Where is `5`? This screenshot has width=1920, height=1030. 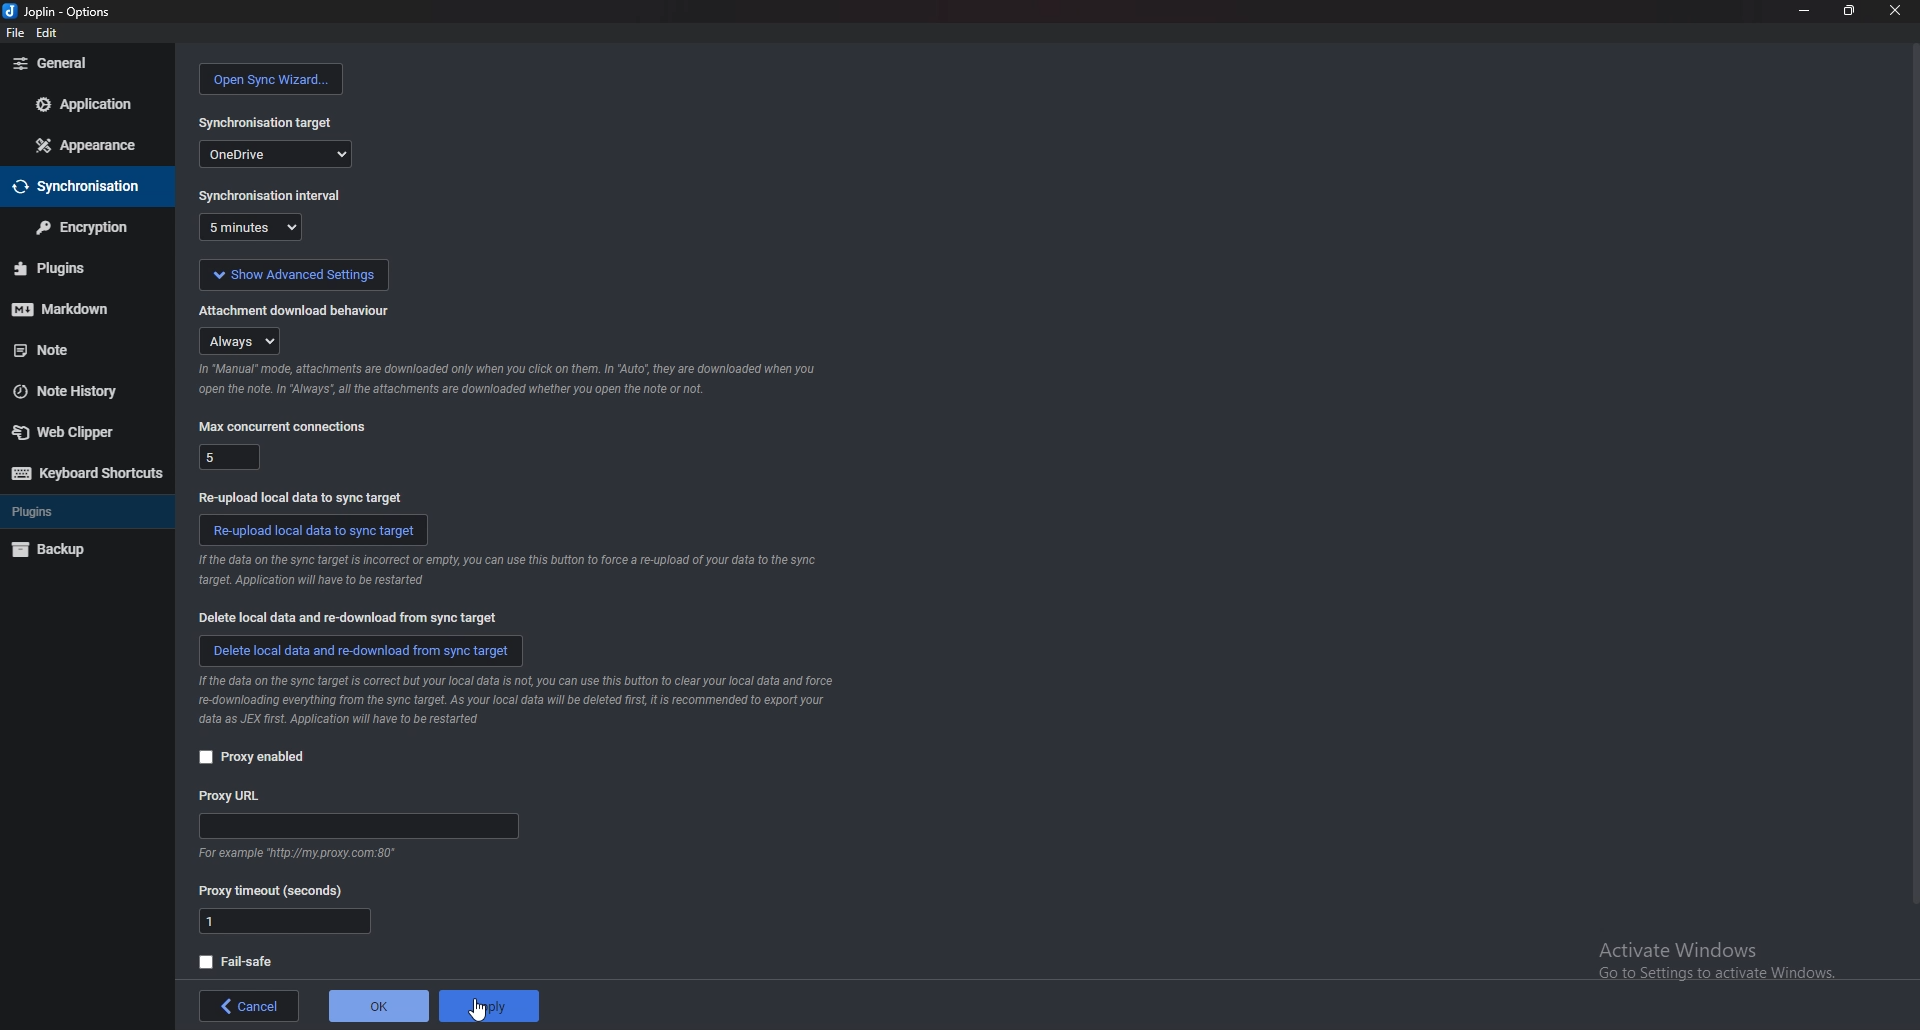
5 is located at coordinates (228, 457).